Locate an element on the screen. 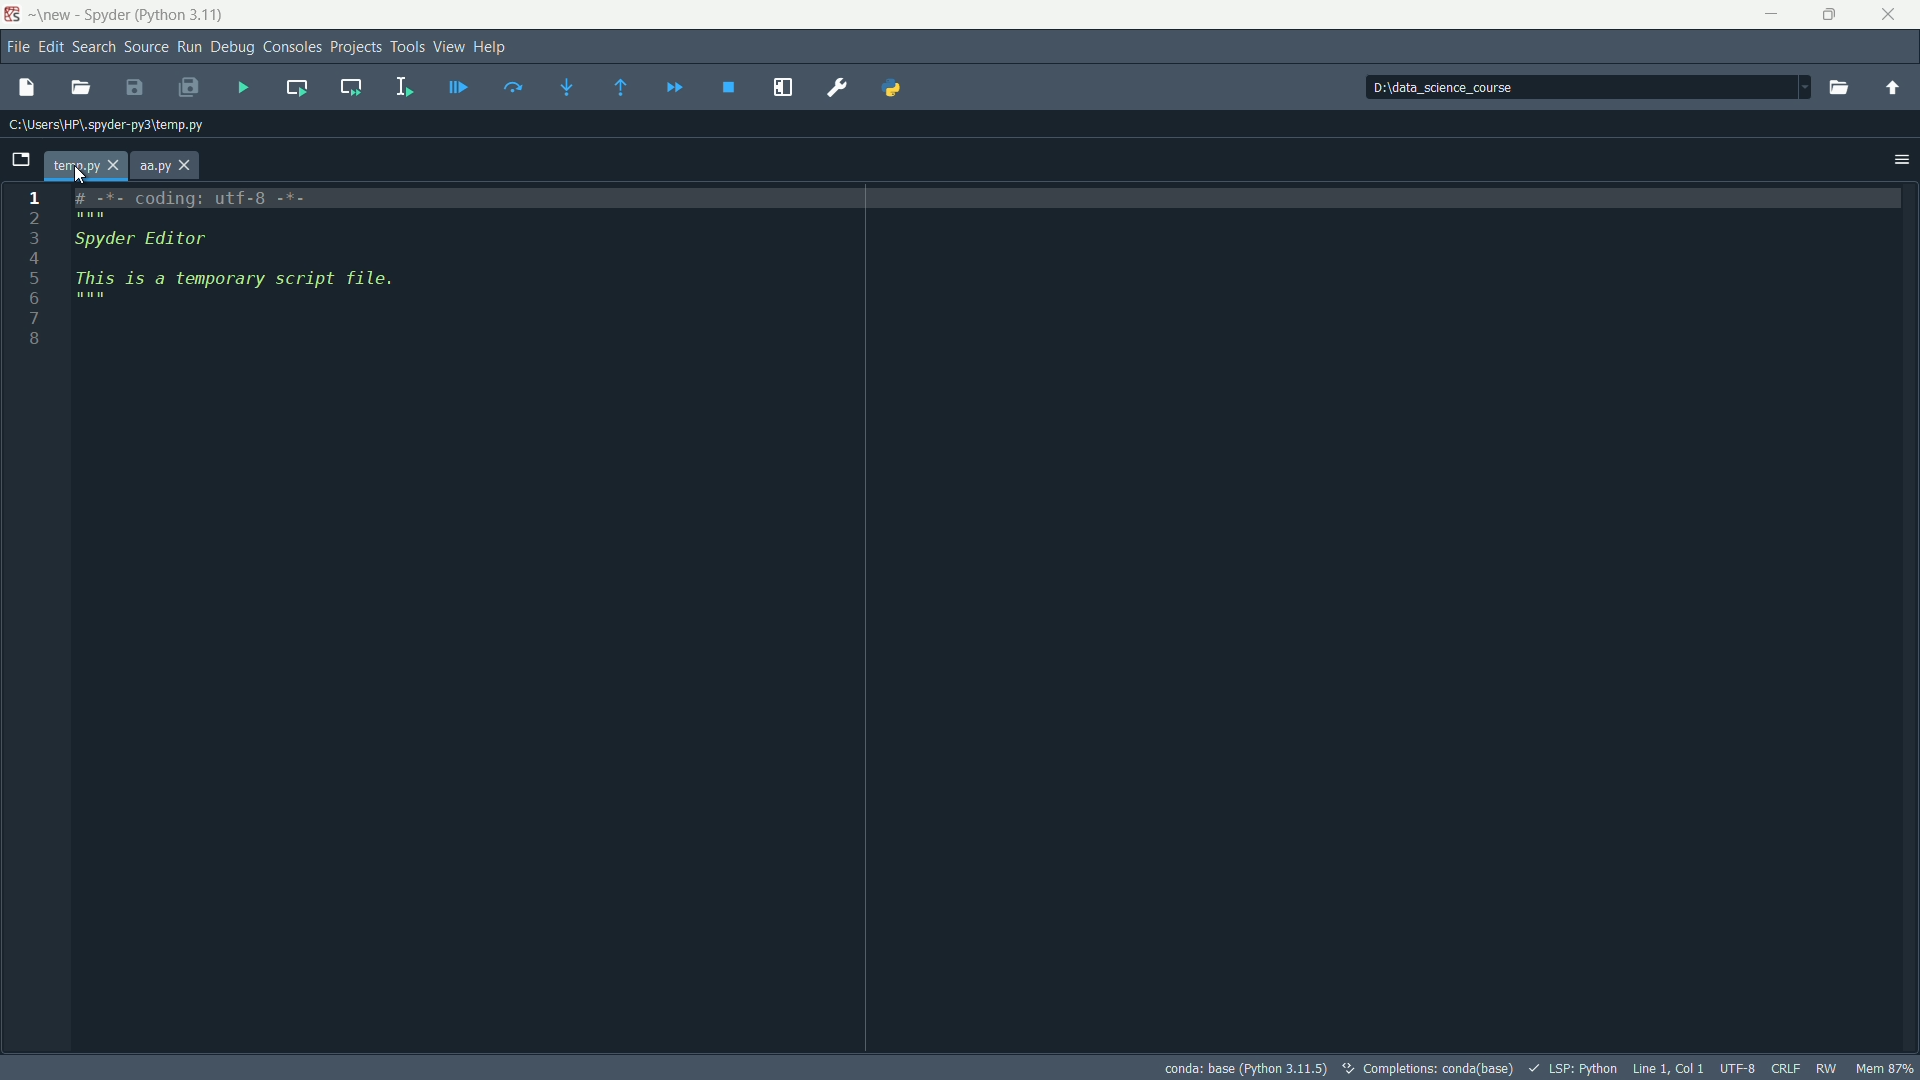  new file is located at coordinates (28, 89).